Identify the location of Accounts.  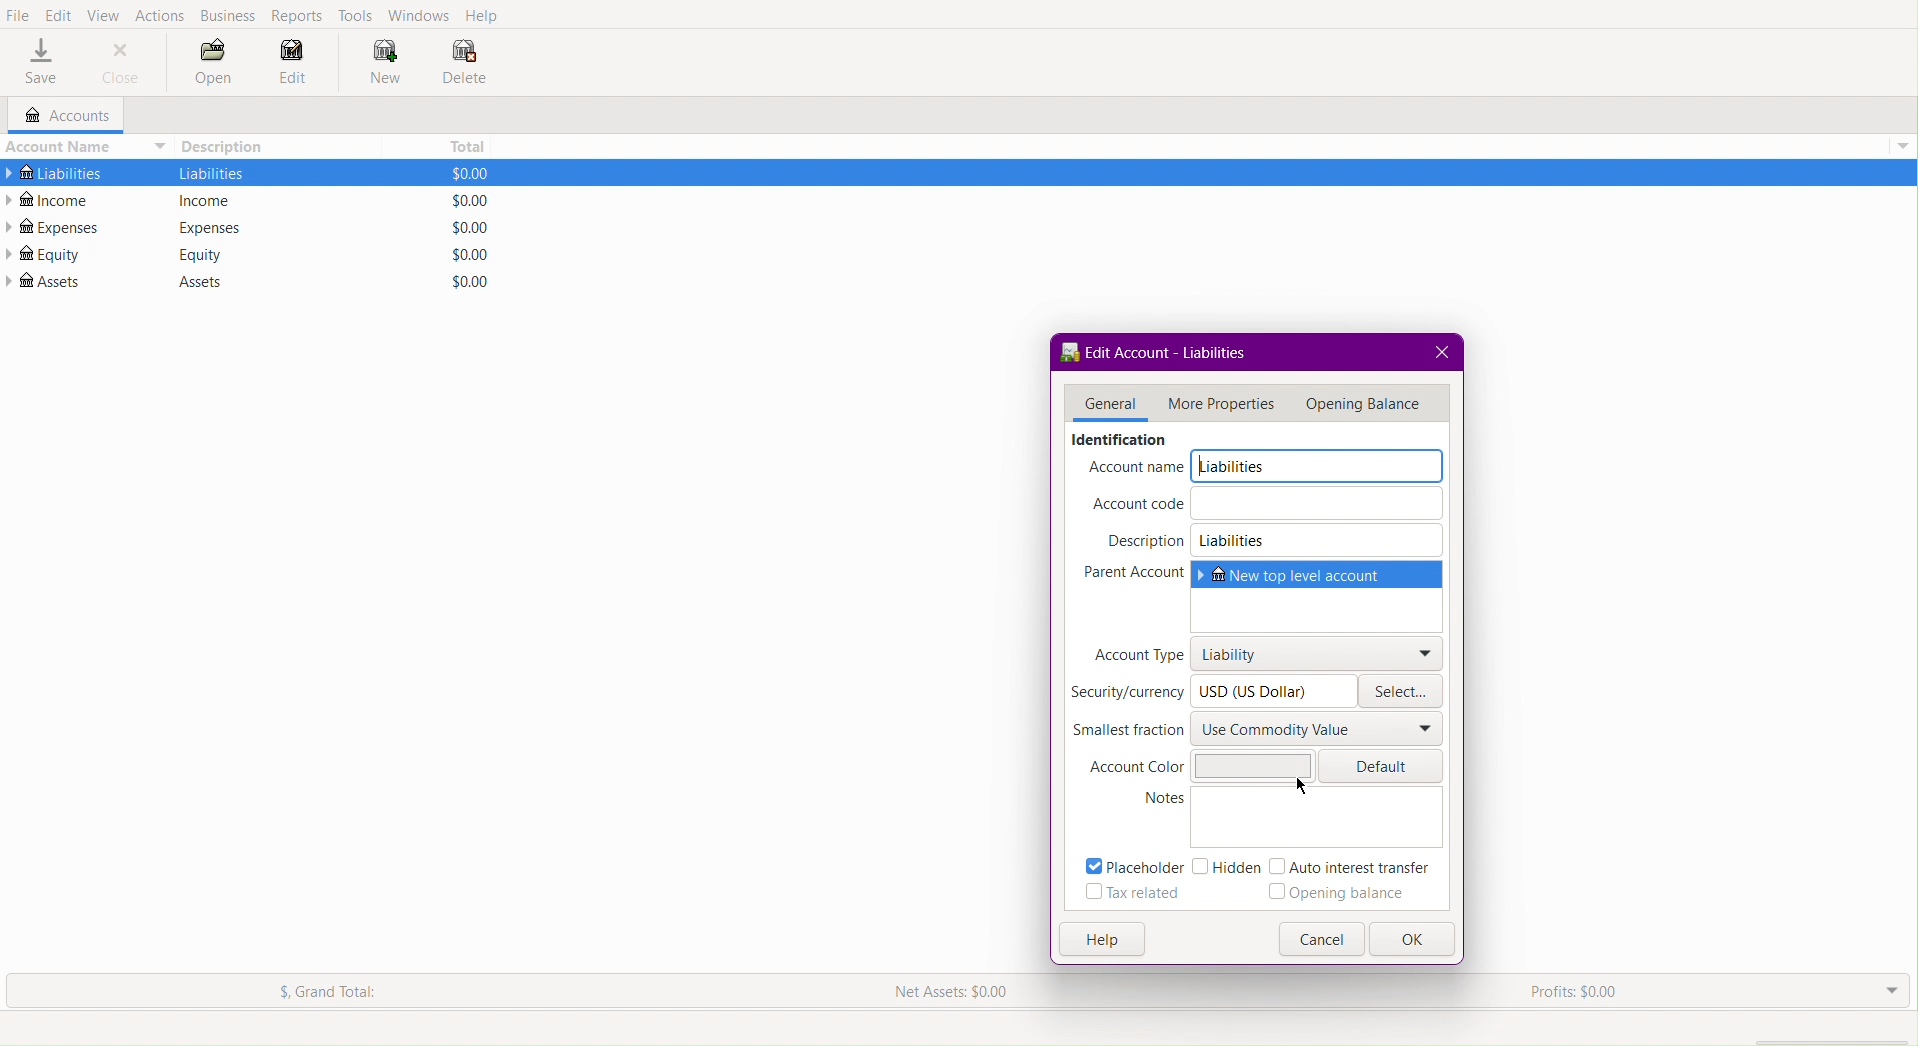
(58, 116).